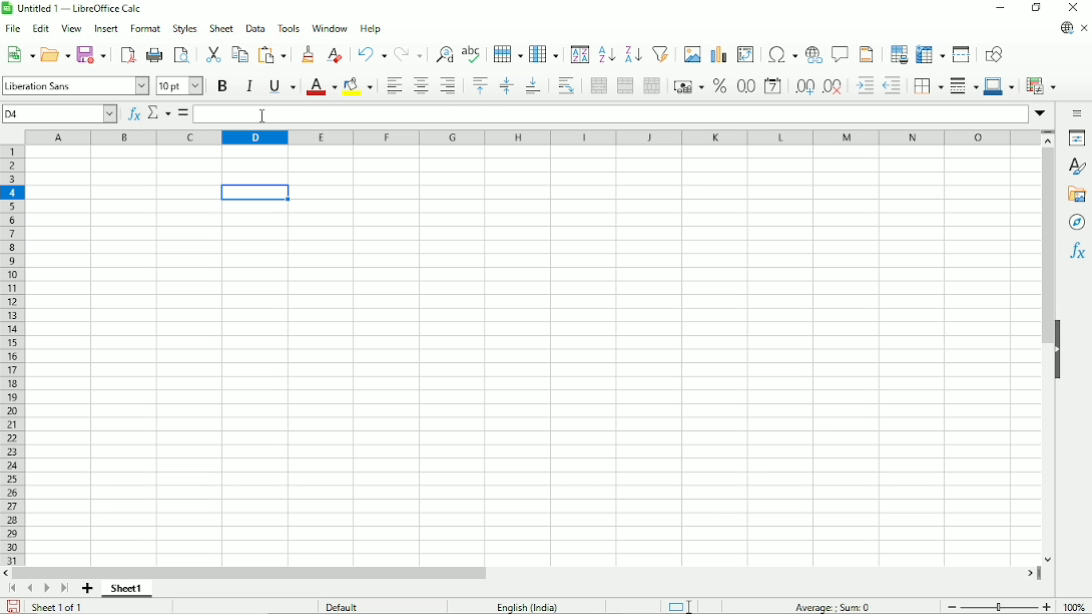 The width and height of the screenshot is (1092, 614). Describe the element at coordinates (75, 86) in the screenshot. I see `Font style` at that location.